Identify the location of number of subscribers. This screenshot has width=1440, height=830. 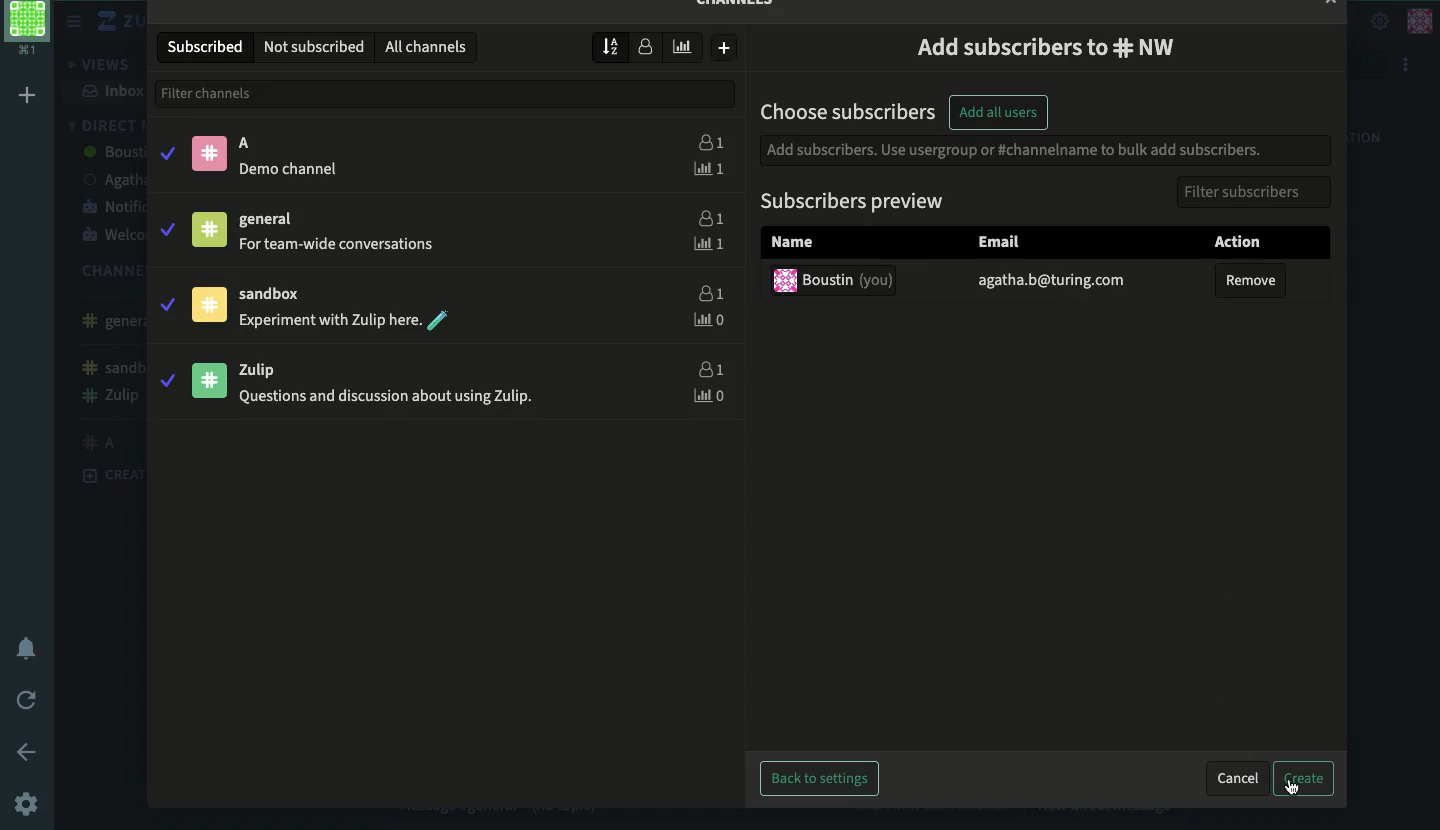
(645, 46).